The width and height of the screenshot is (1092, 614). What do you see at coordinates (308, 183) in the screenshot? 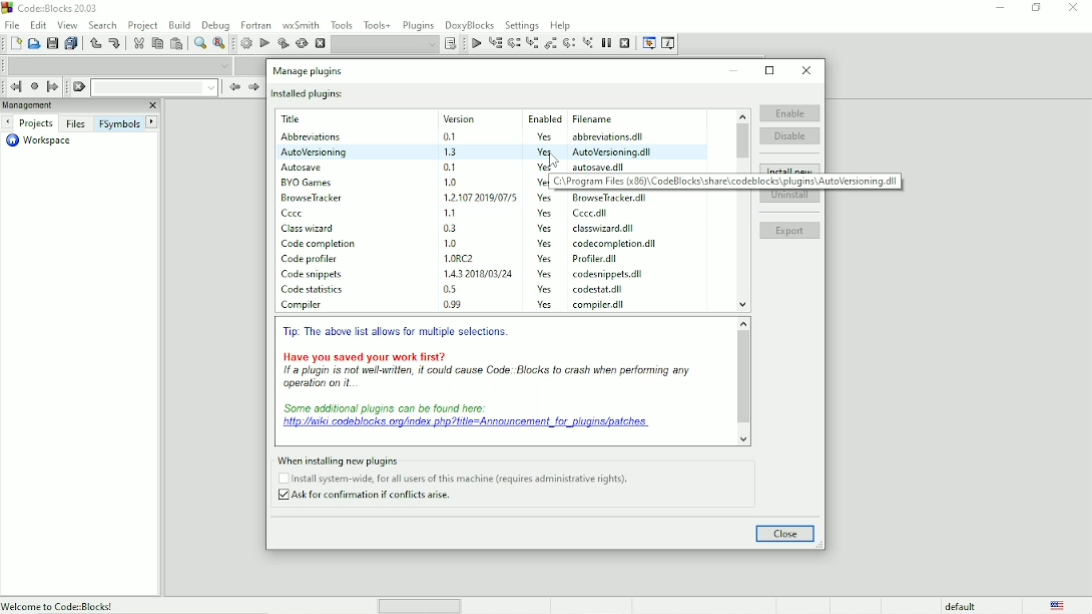
I see `BYO Games` at bounding box center [308, 183].